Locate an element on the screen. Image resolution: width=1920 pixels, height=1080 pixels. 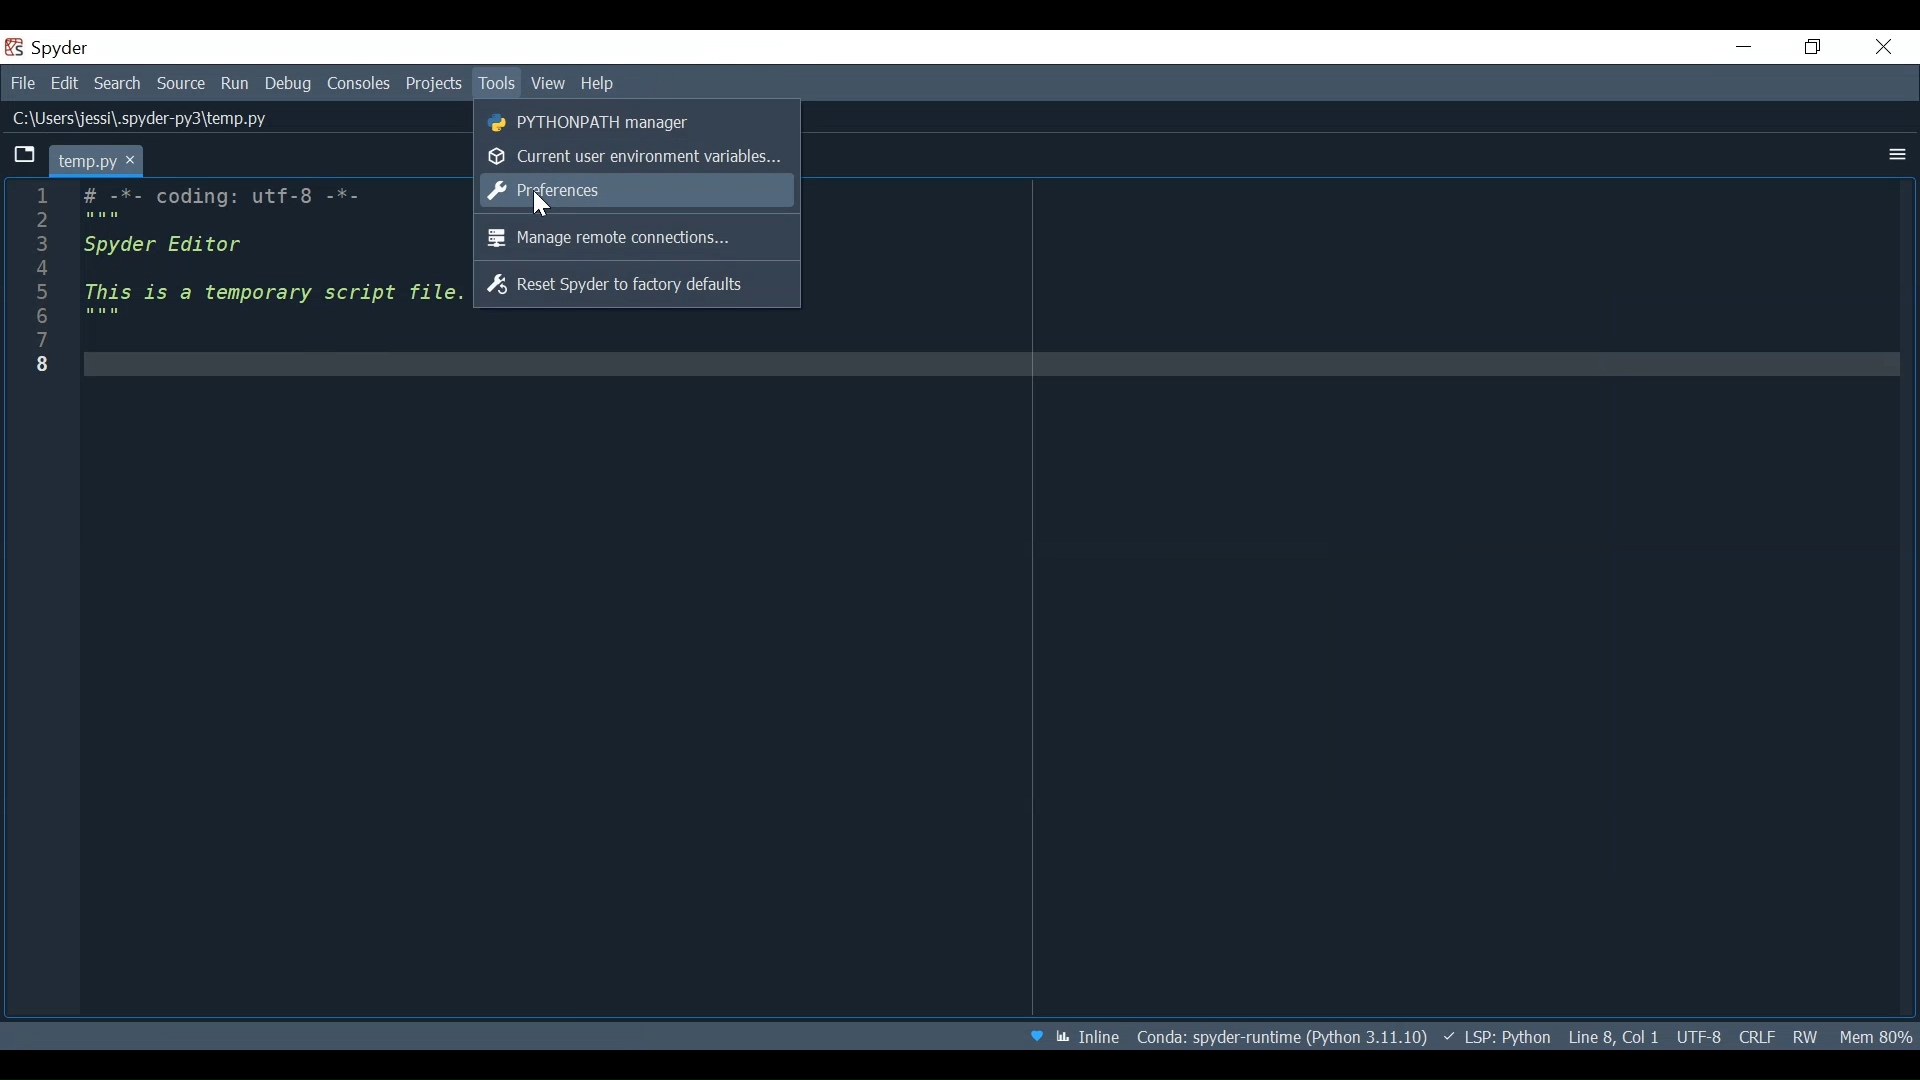
Manage remote connections is located at coordinates (624, 238).